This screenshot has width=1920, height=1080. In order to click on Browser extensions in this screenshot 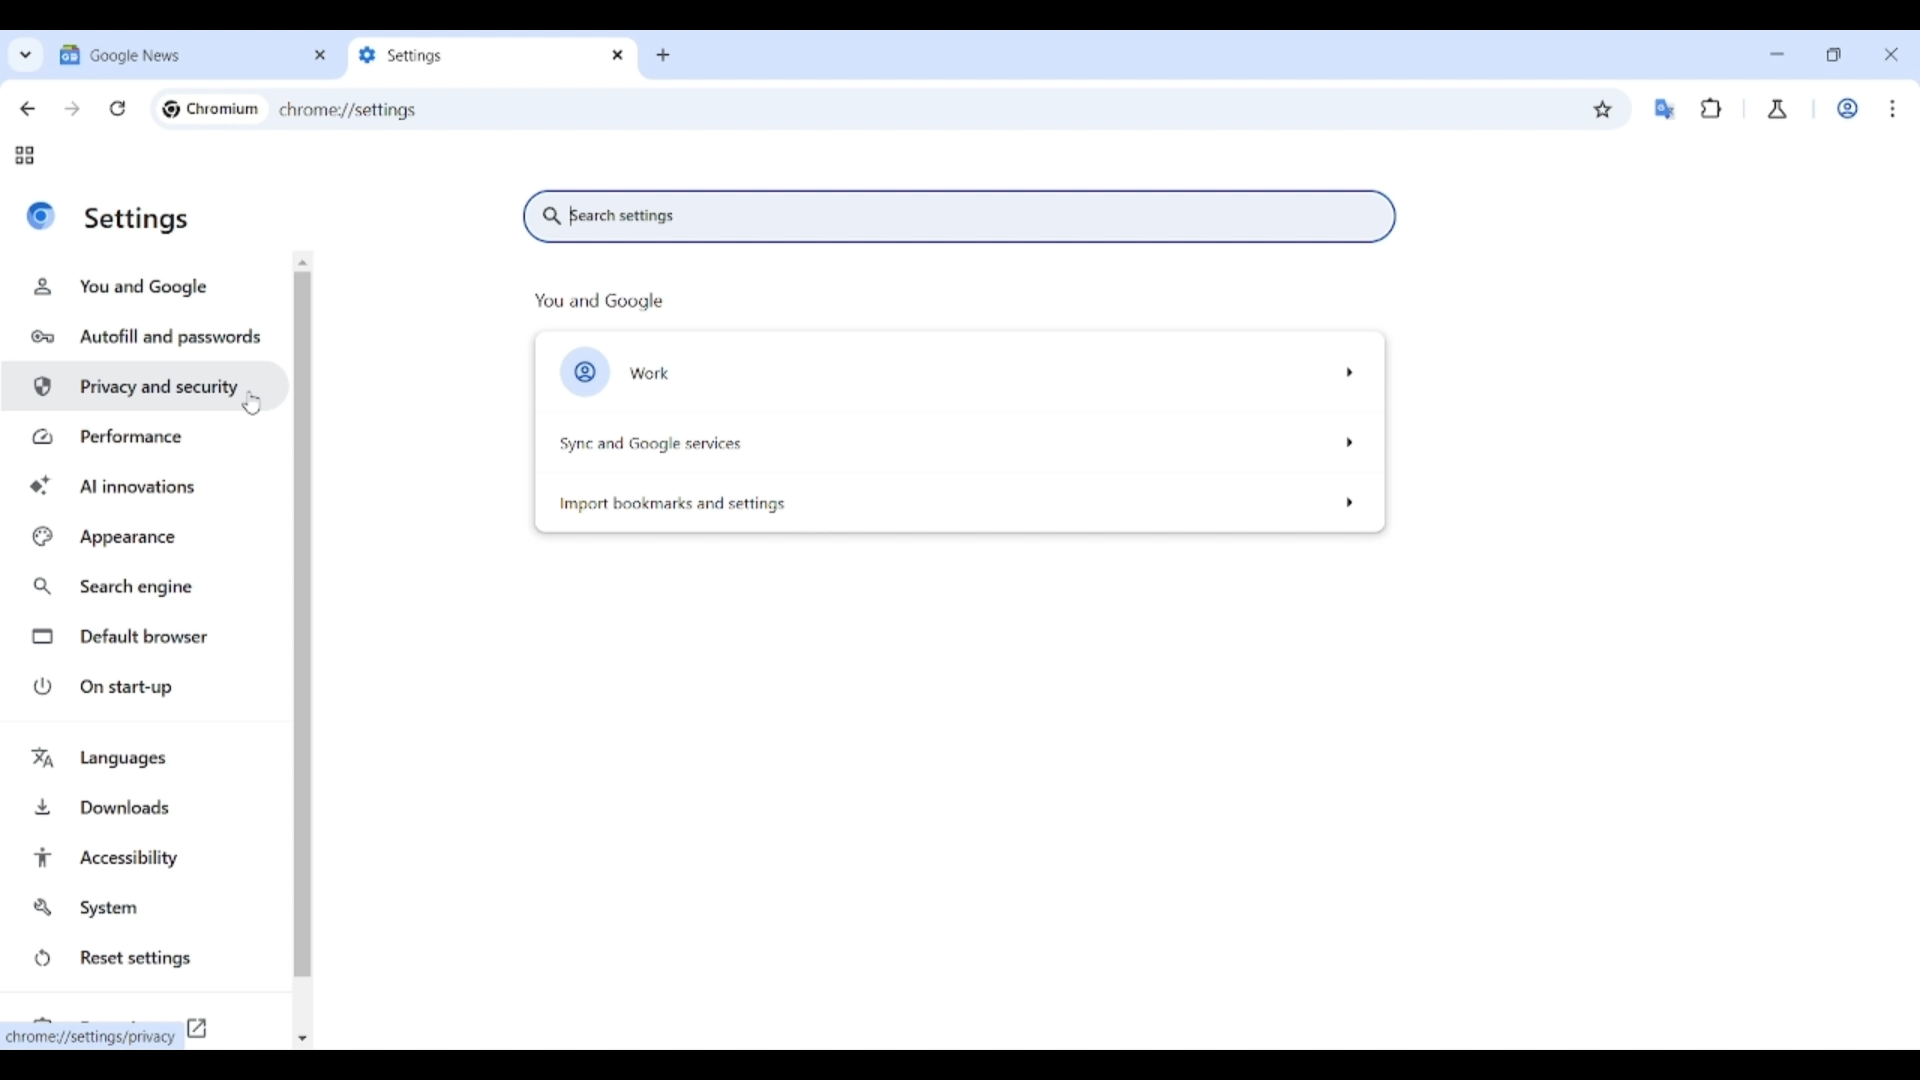, I will do `click(1712, 108)`.